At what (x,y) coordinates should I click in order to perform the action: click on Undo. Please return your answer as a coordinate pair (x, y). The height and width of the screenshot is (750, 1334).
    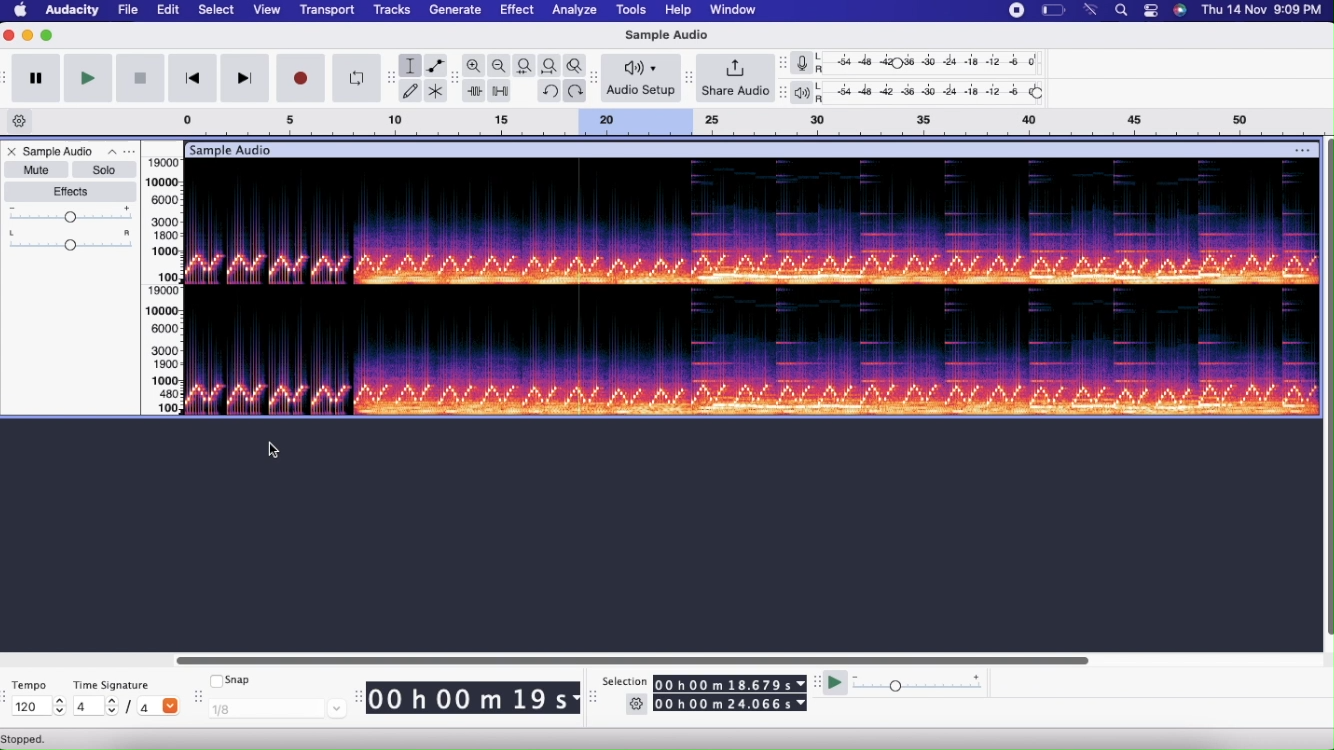
    Looking at the image, I should click on (551, 91).